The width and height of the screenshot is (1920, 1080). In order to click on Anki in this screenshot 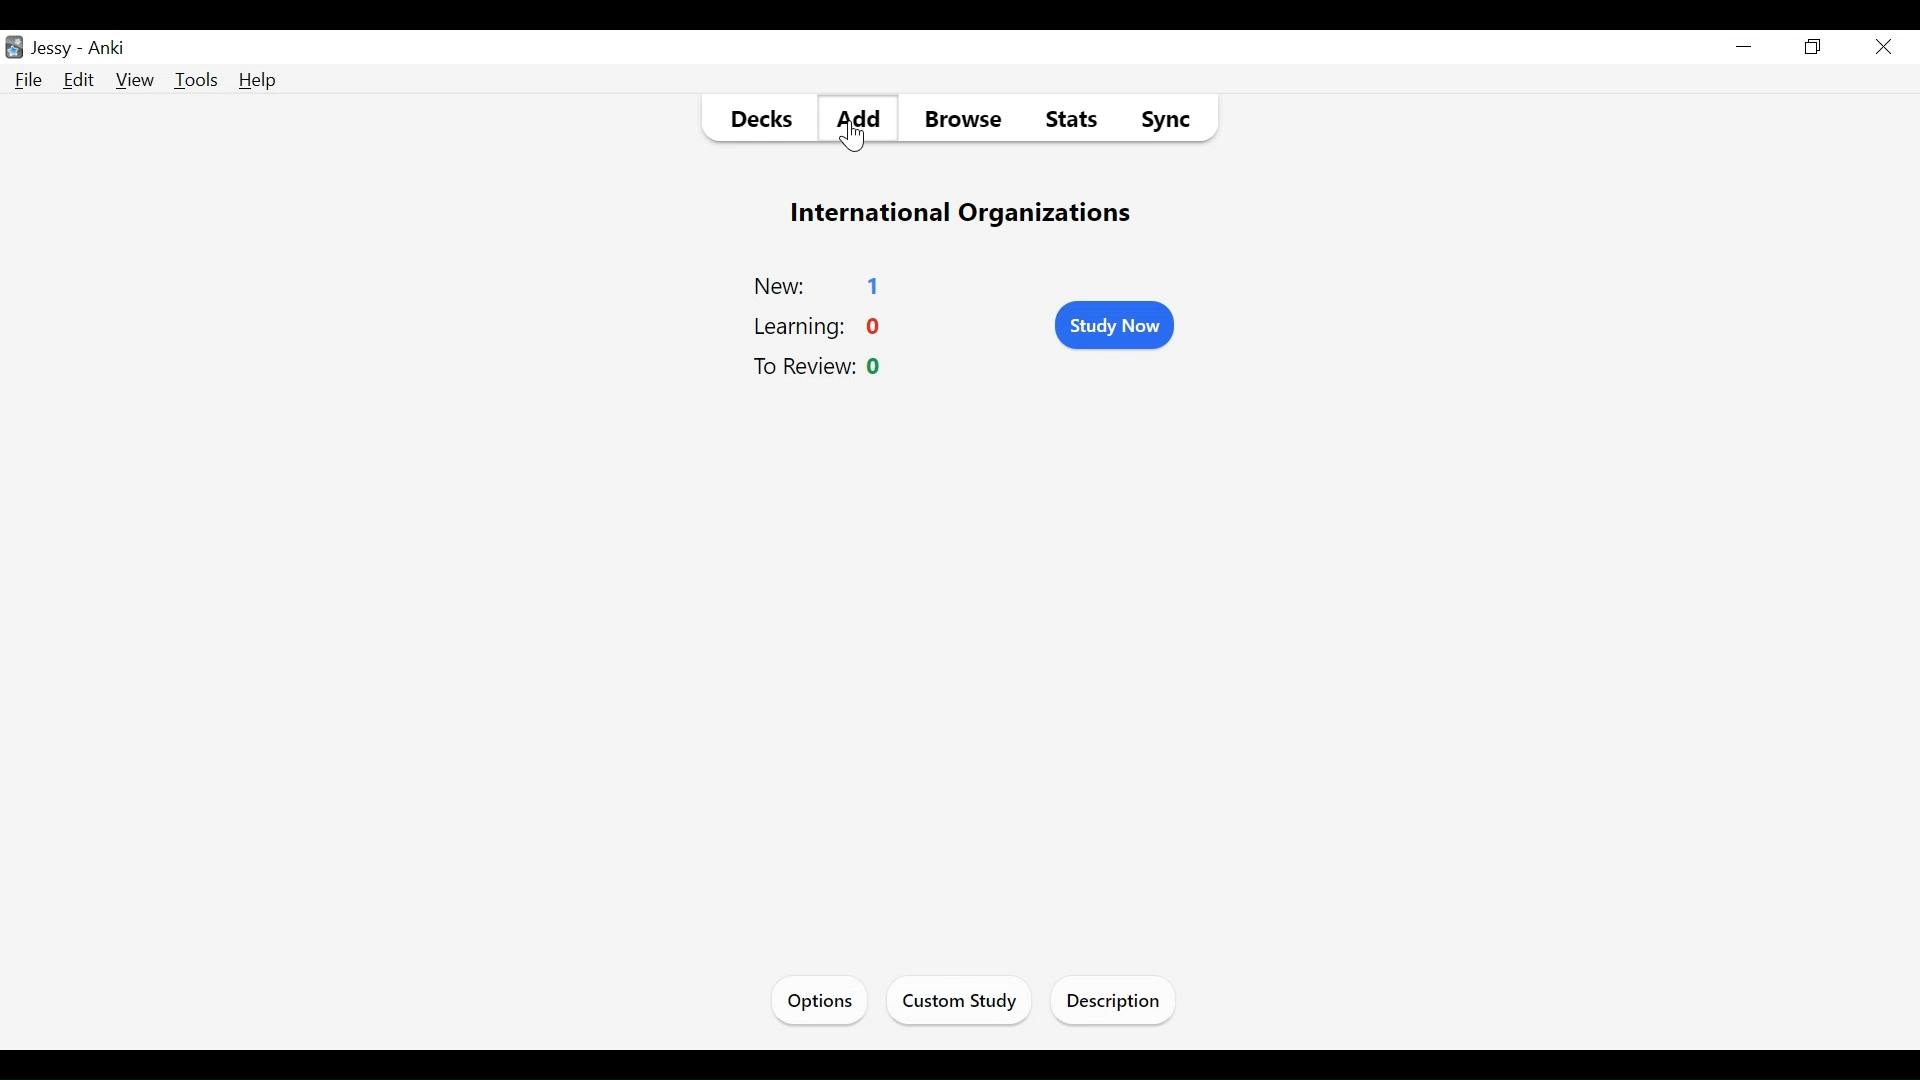, I will do `click(109, 47)`.